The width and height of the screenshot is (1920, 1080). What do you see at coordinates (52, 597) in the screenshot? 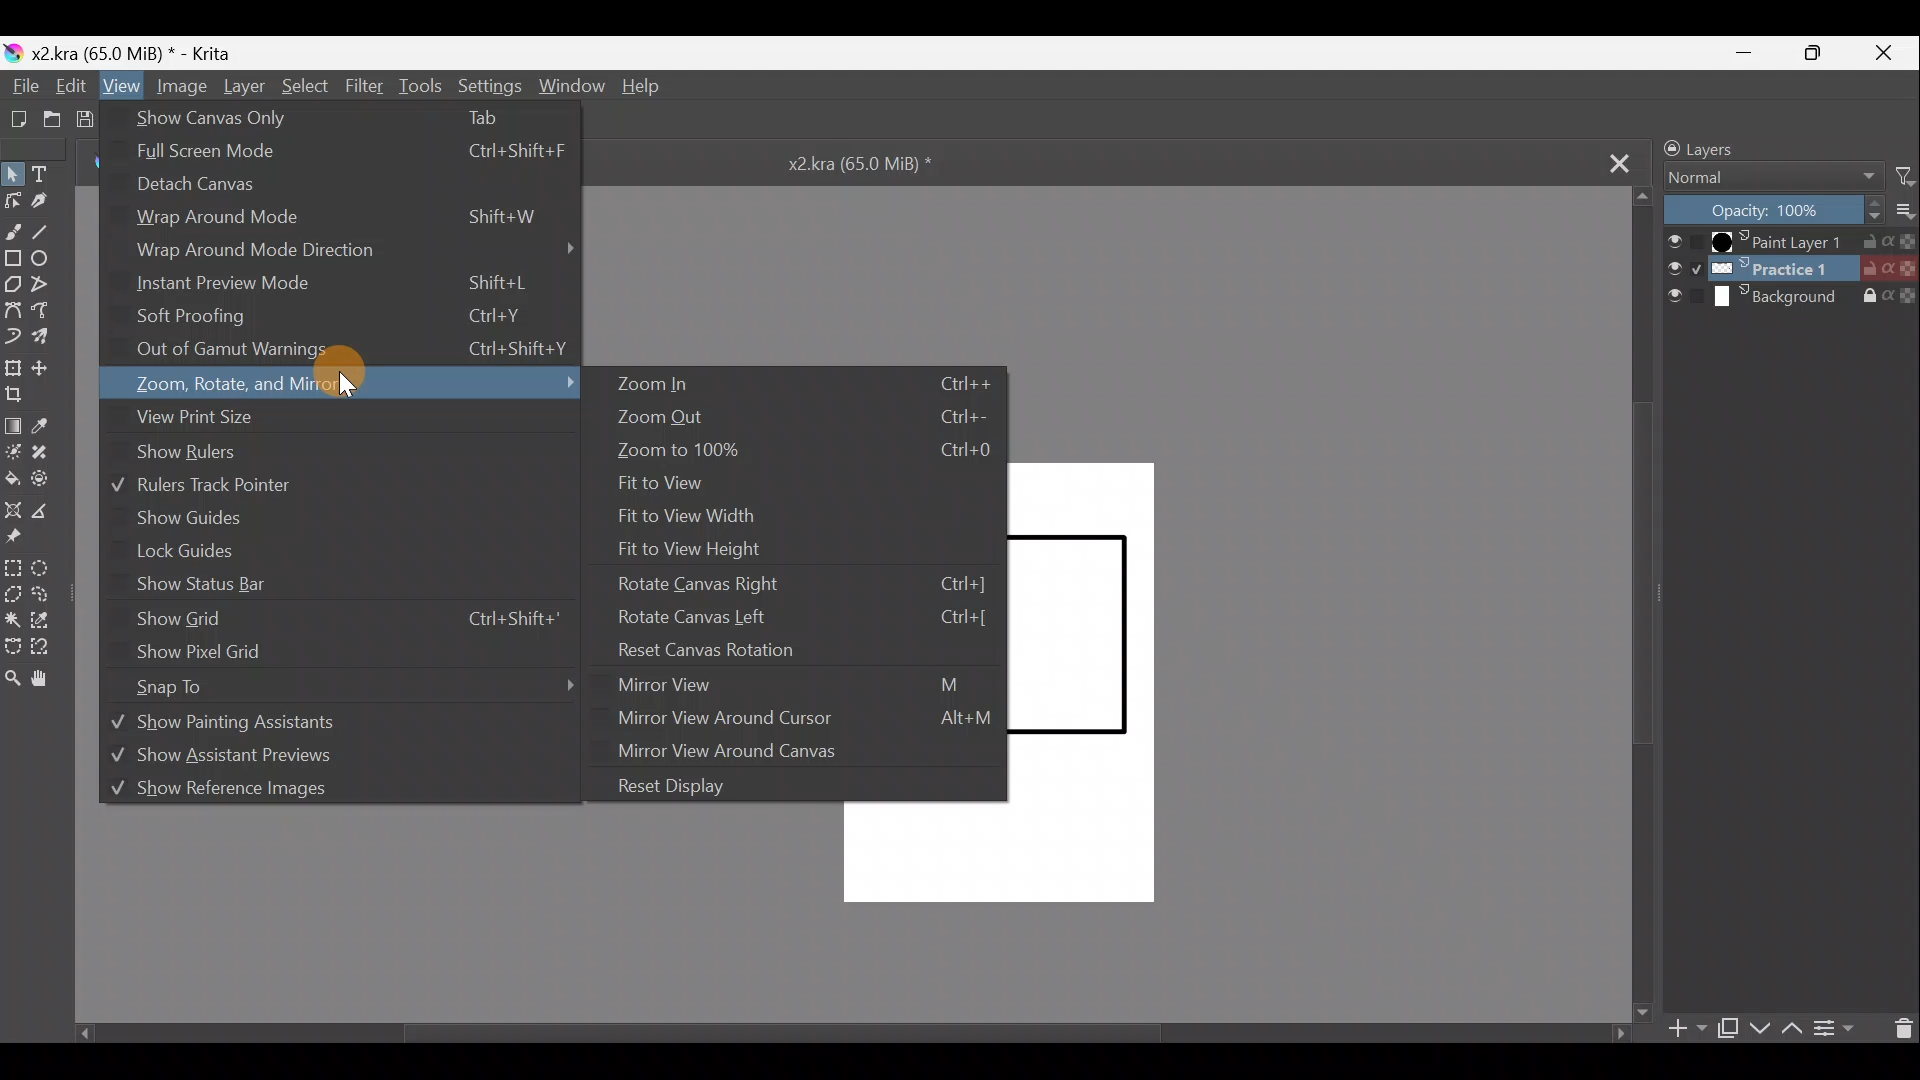
I see `Freehand selection tool` at bounding box center [52, 597].